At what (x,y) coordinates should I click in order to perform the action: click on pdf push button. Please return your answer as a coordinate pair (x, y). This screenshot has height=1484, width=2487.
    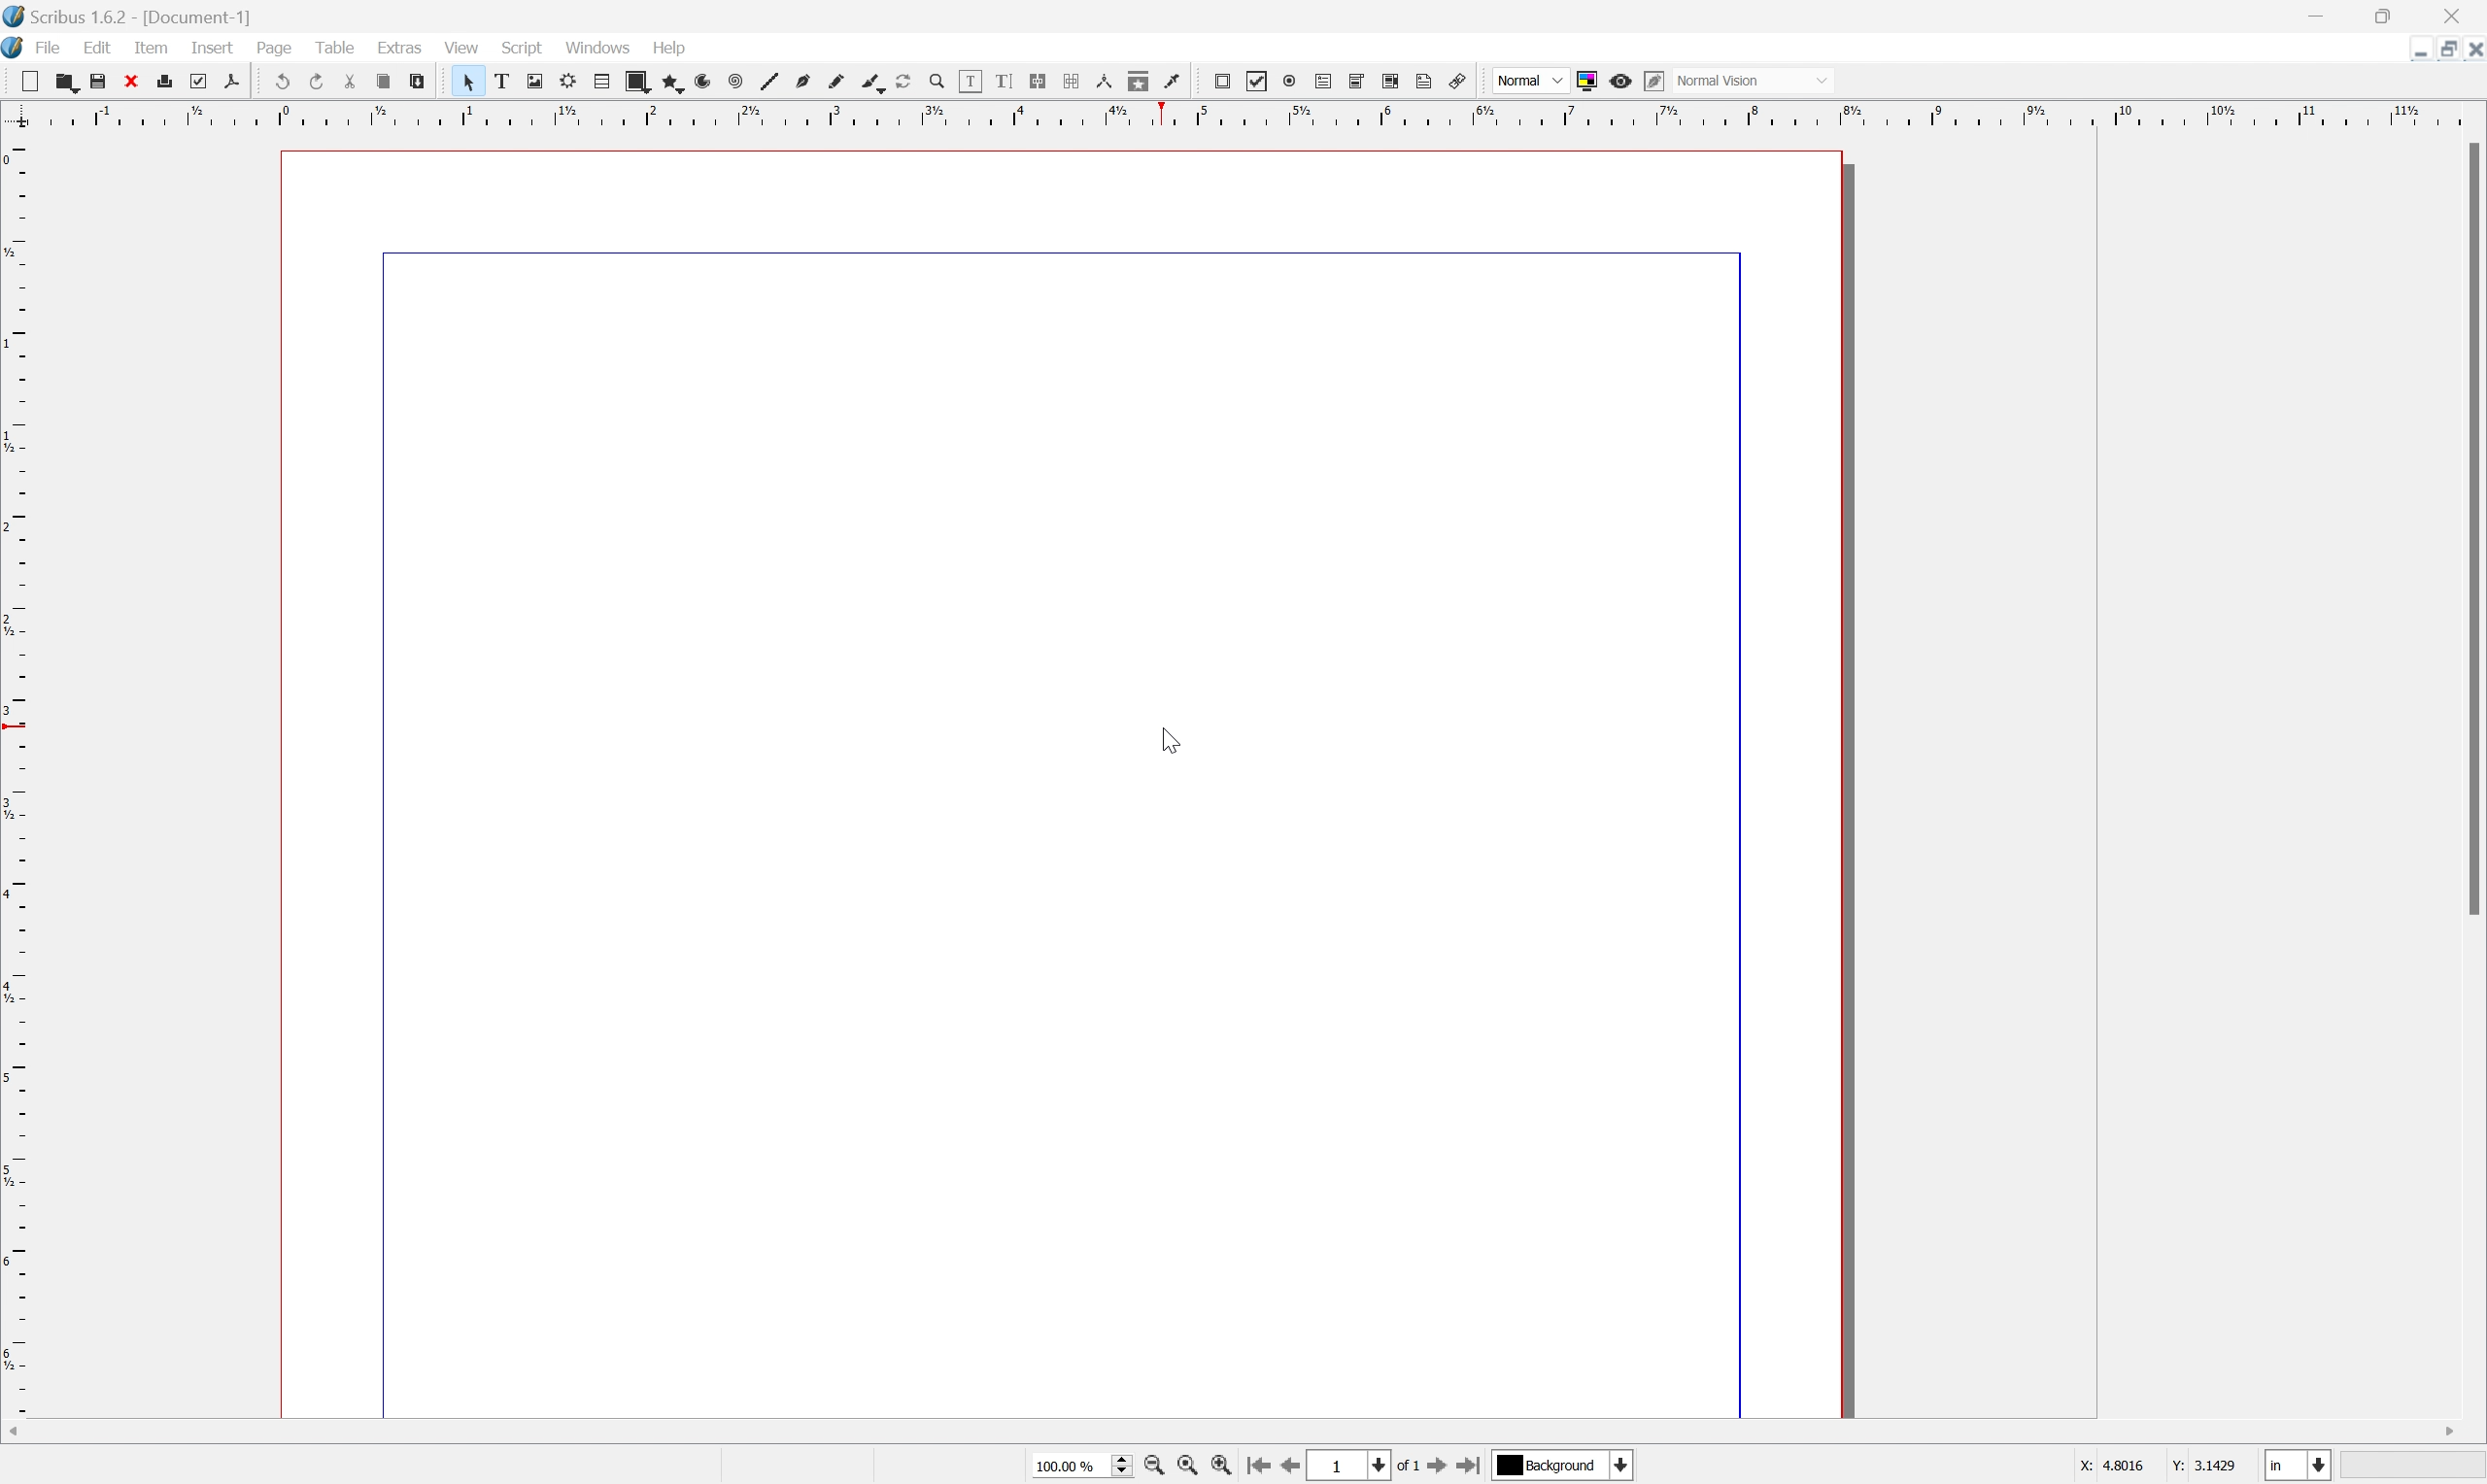
    Looking at the image, I should click on (1224, 81).